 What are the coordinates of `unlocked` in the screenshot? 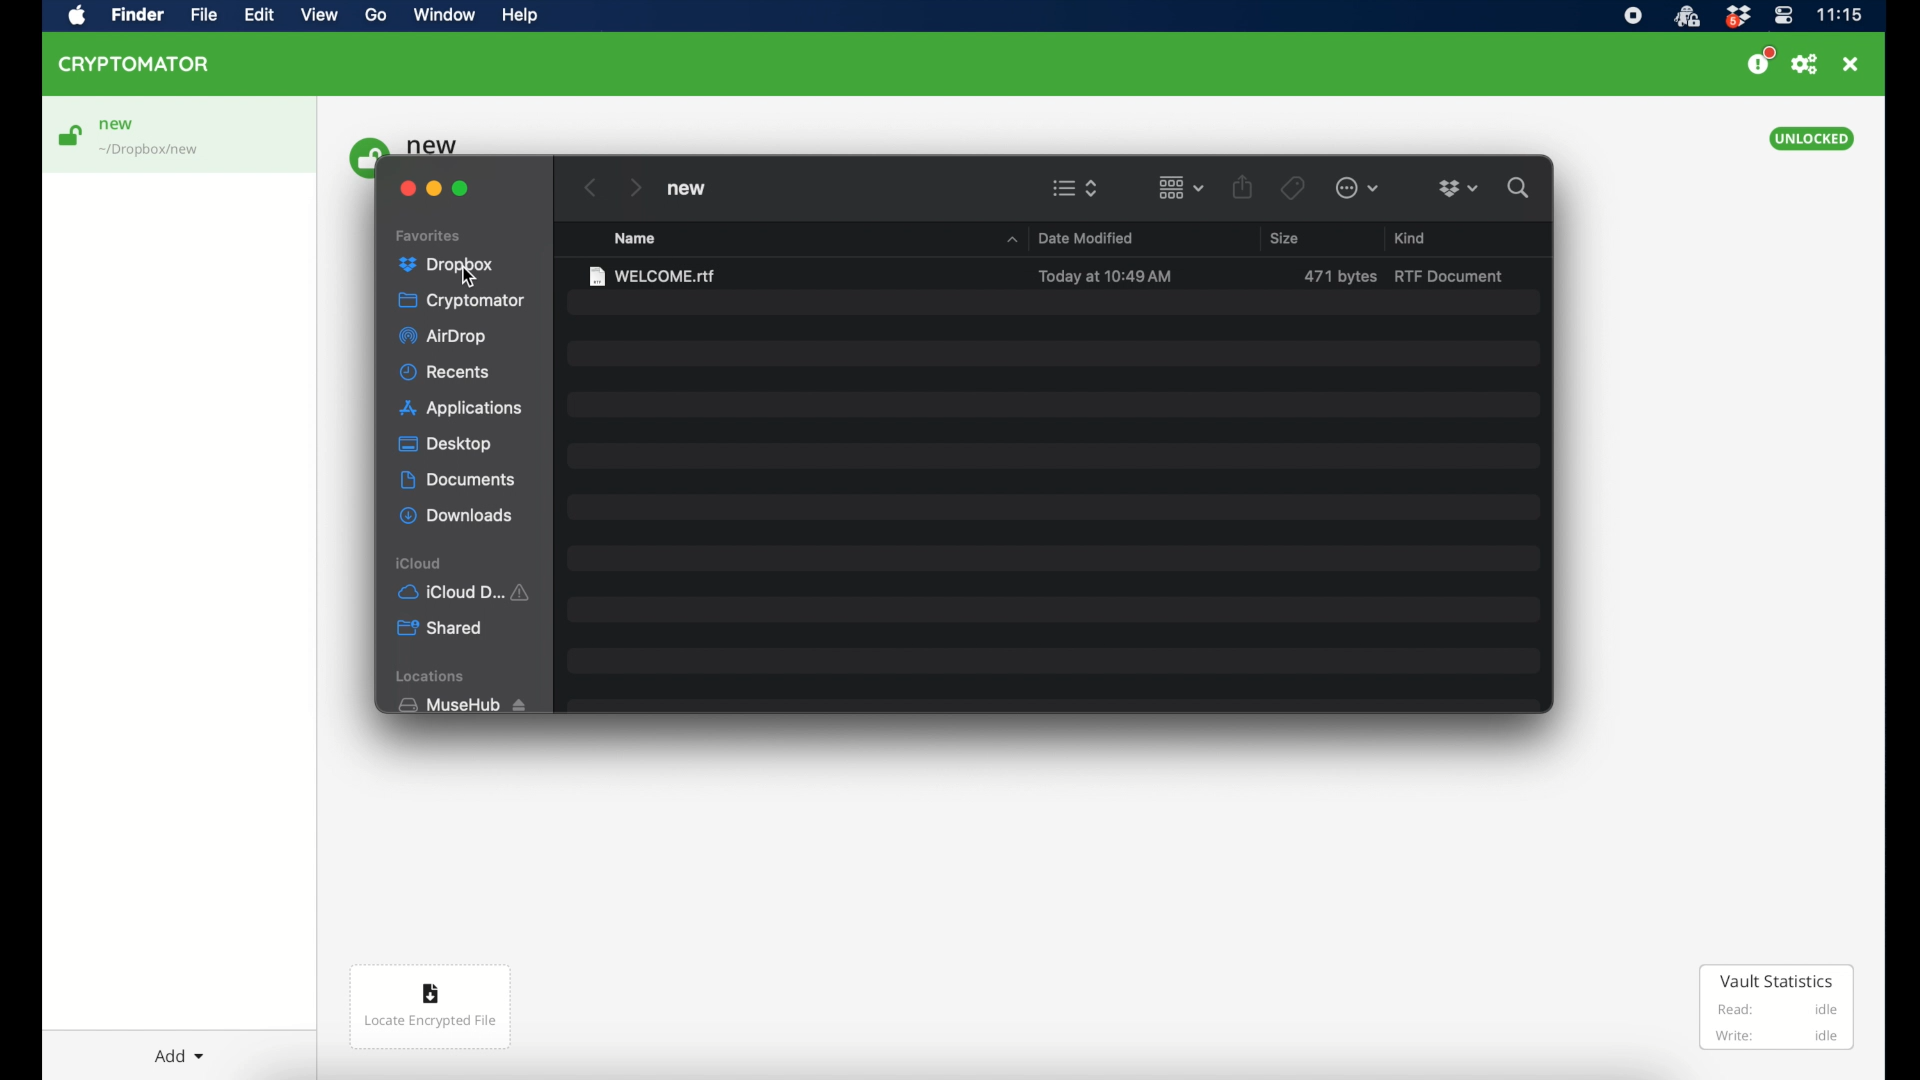 It's located at (1812, 139).